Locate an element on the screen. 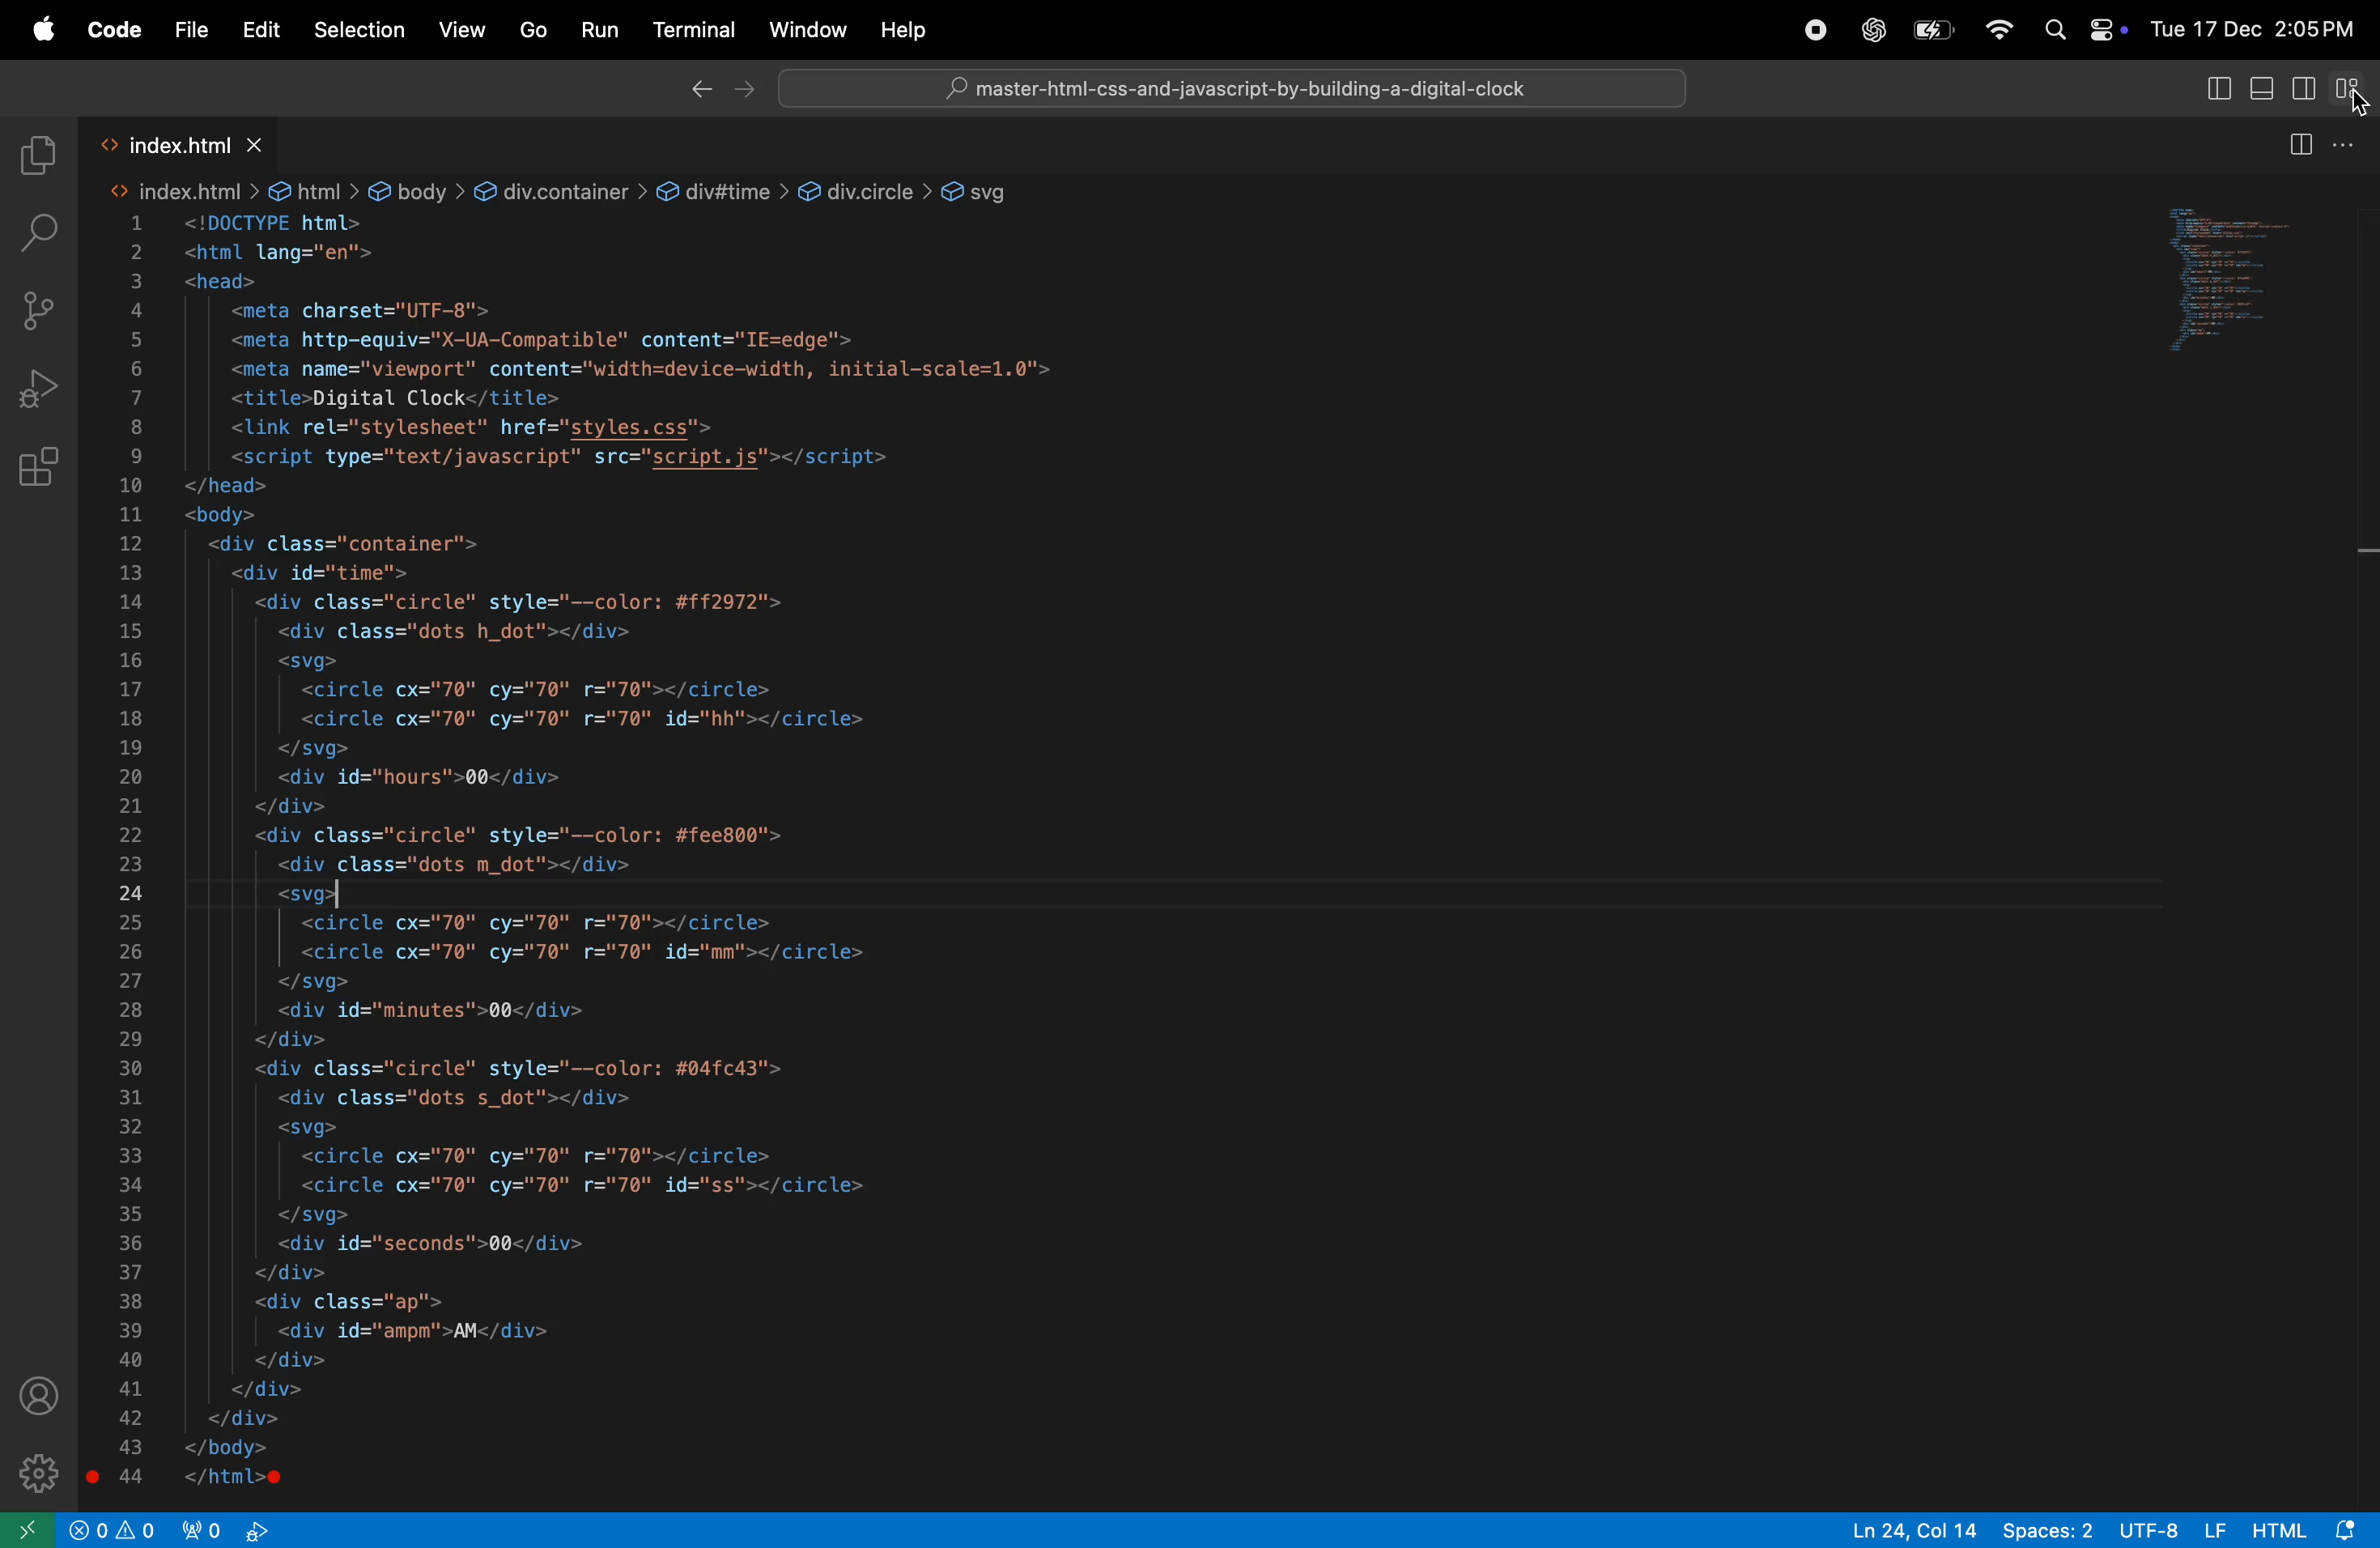  Apple mneu is located at coordinates (39, 29).